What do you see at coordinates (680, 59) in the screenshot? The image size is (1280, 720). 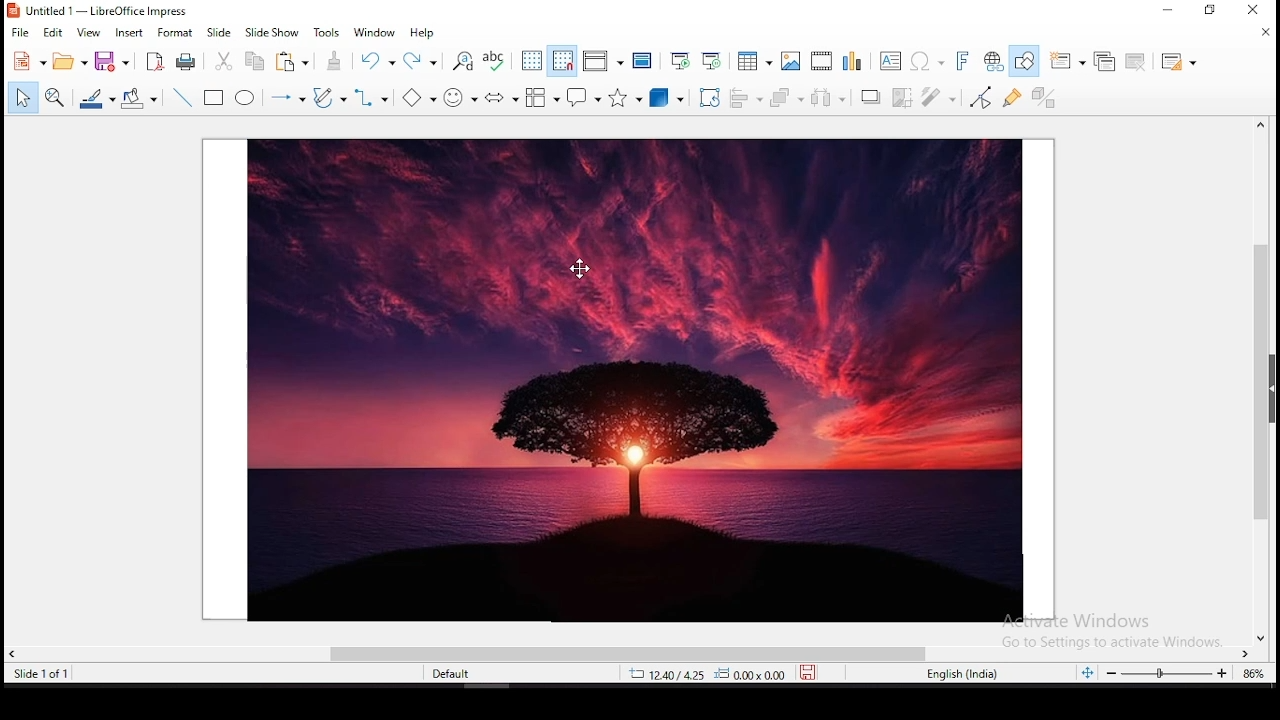 I see `start from first slide` at bounding box center [680, 59].